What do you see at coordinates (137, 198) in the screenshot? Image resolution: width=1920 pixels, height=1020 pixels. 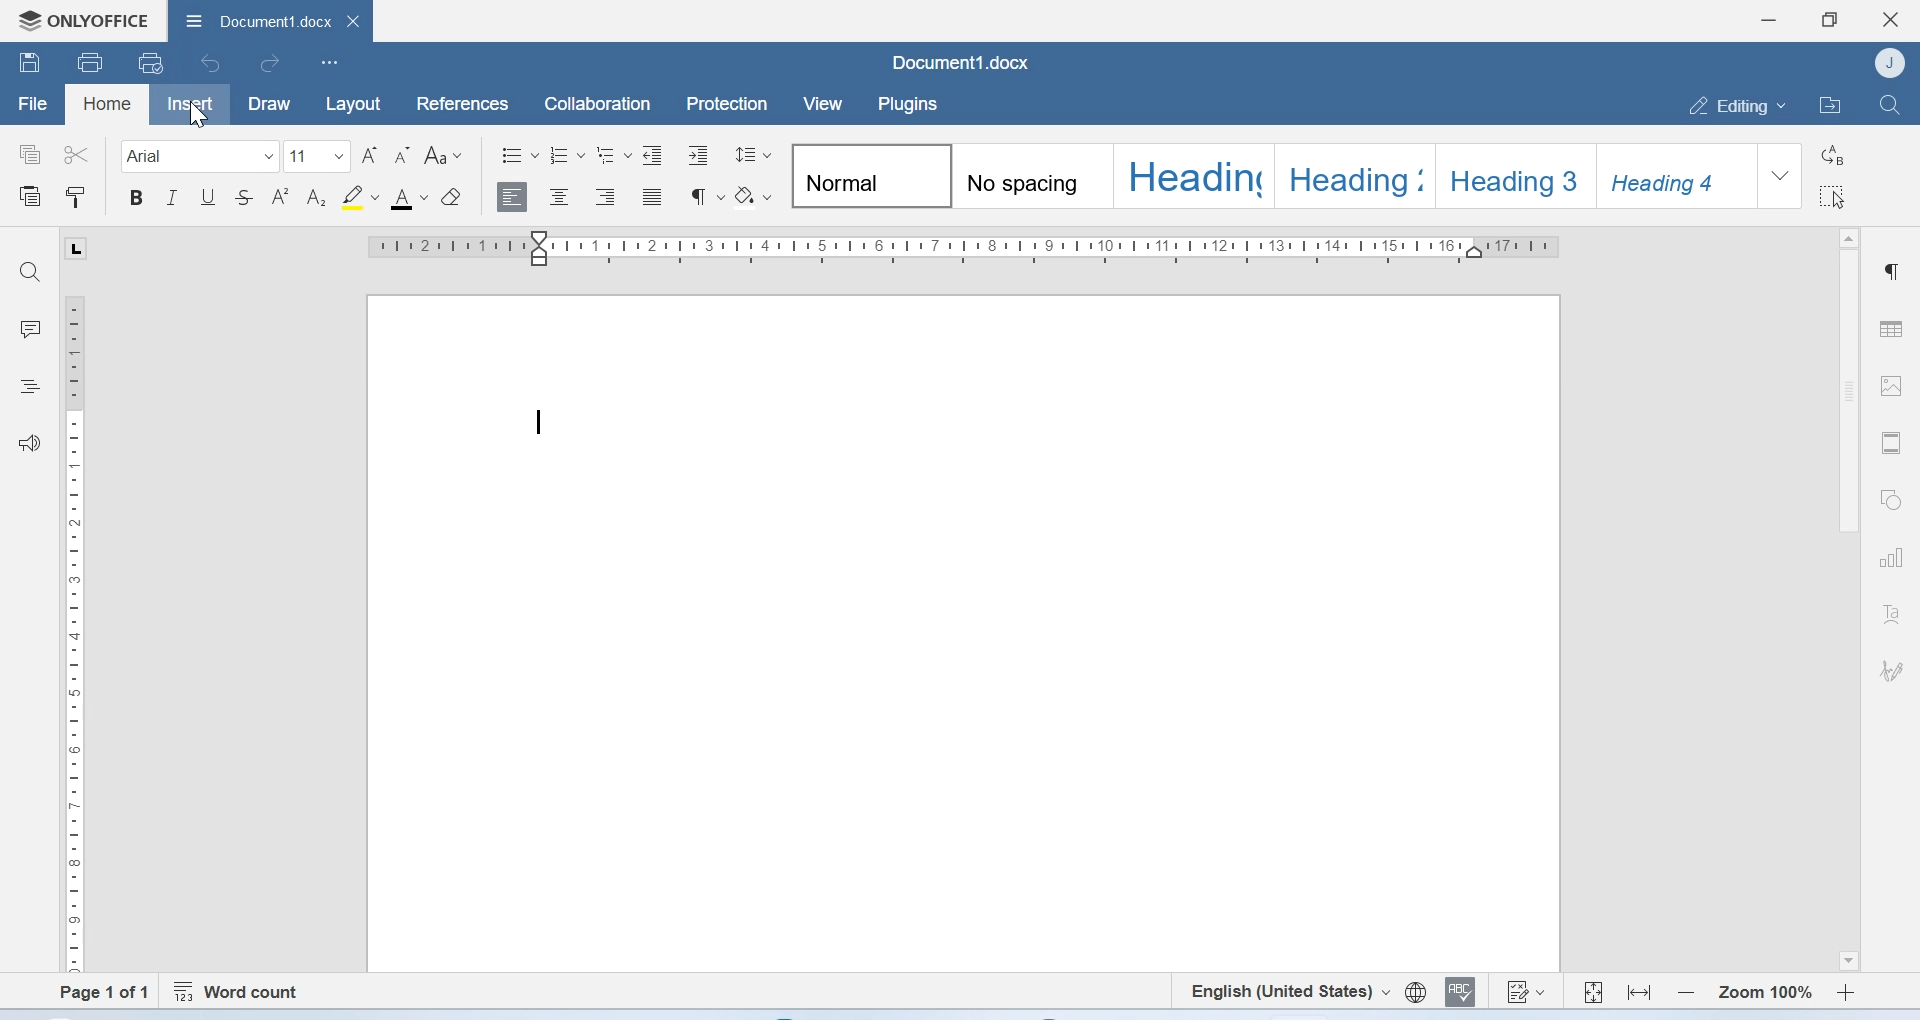 I see `Bold` at bounding box center [137, 198].